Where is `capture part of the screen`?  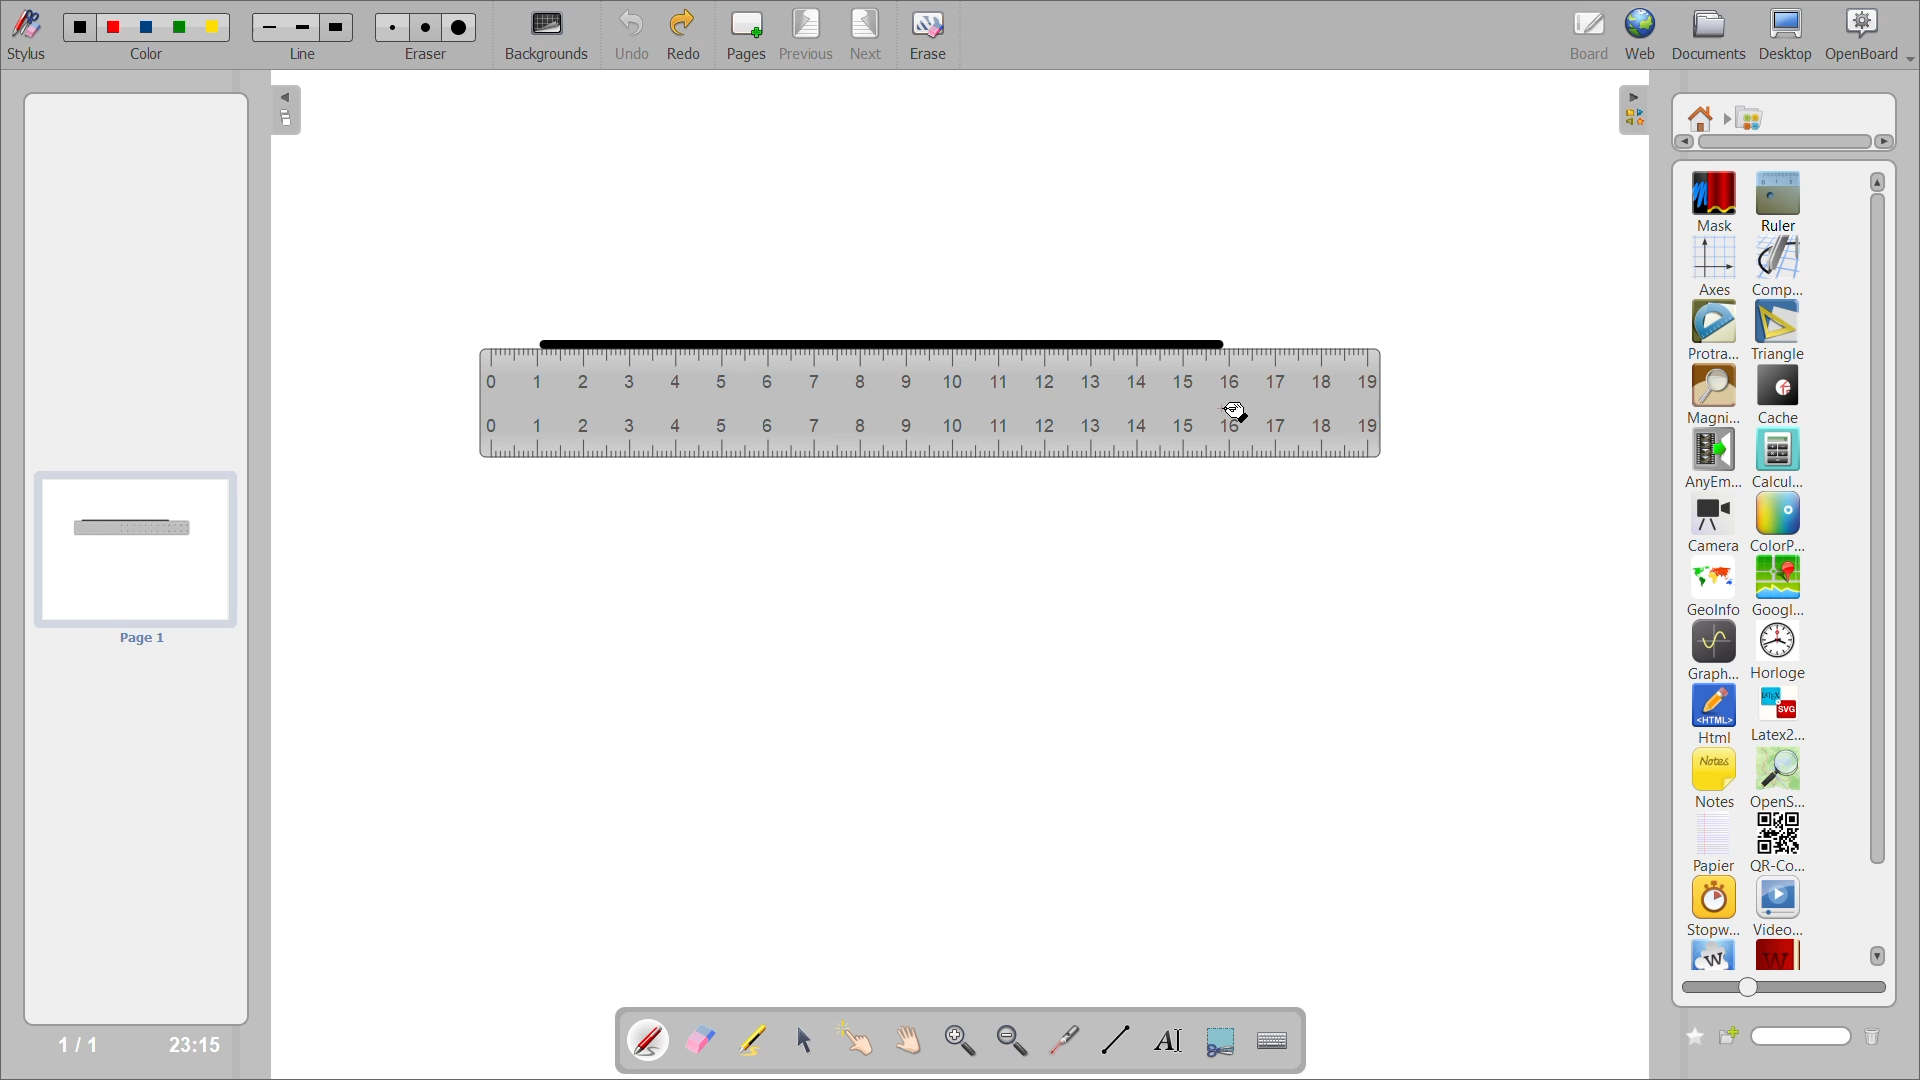 capture part of the screen is located at coordinates (1225, 1039).